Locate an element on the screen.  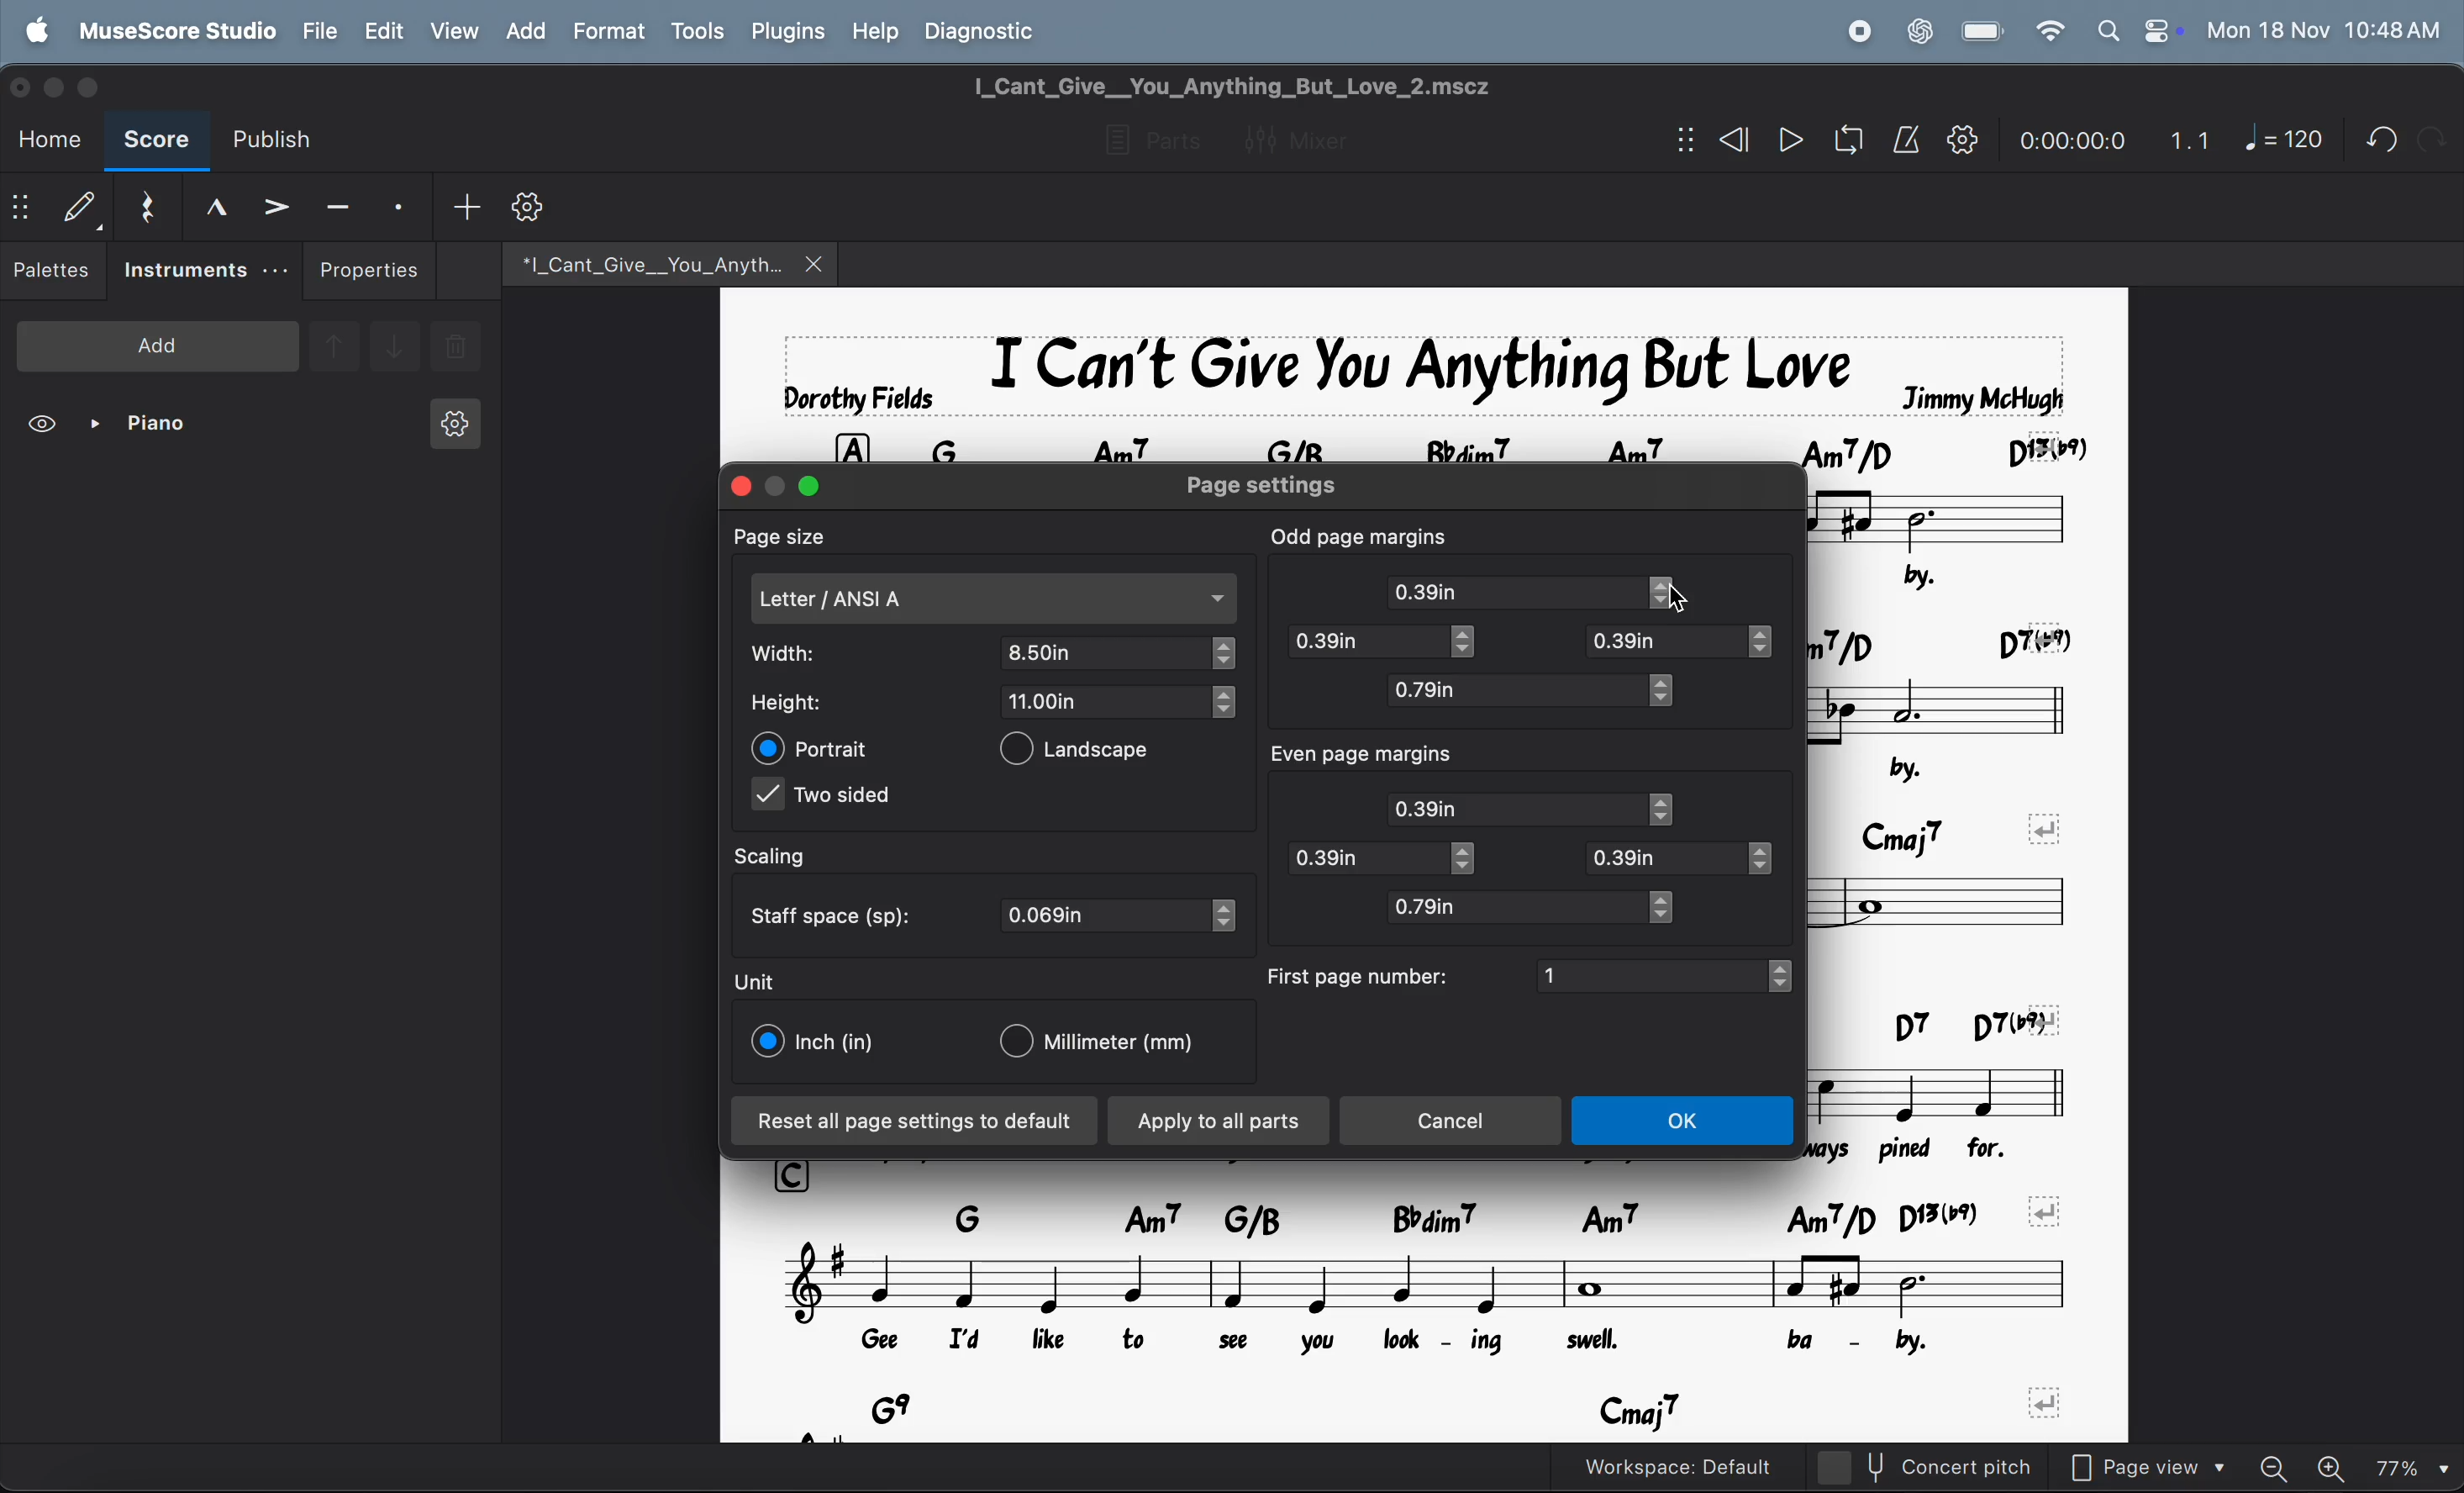
reset is located at coordinates (145, 203).